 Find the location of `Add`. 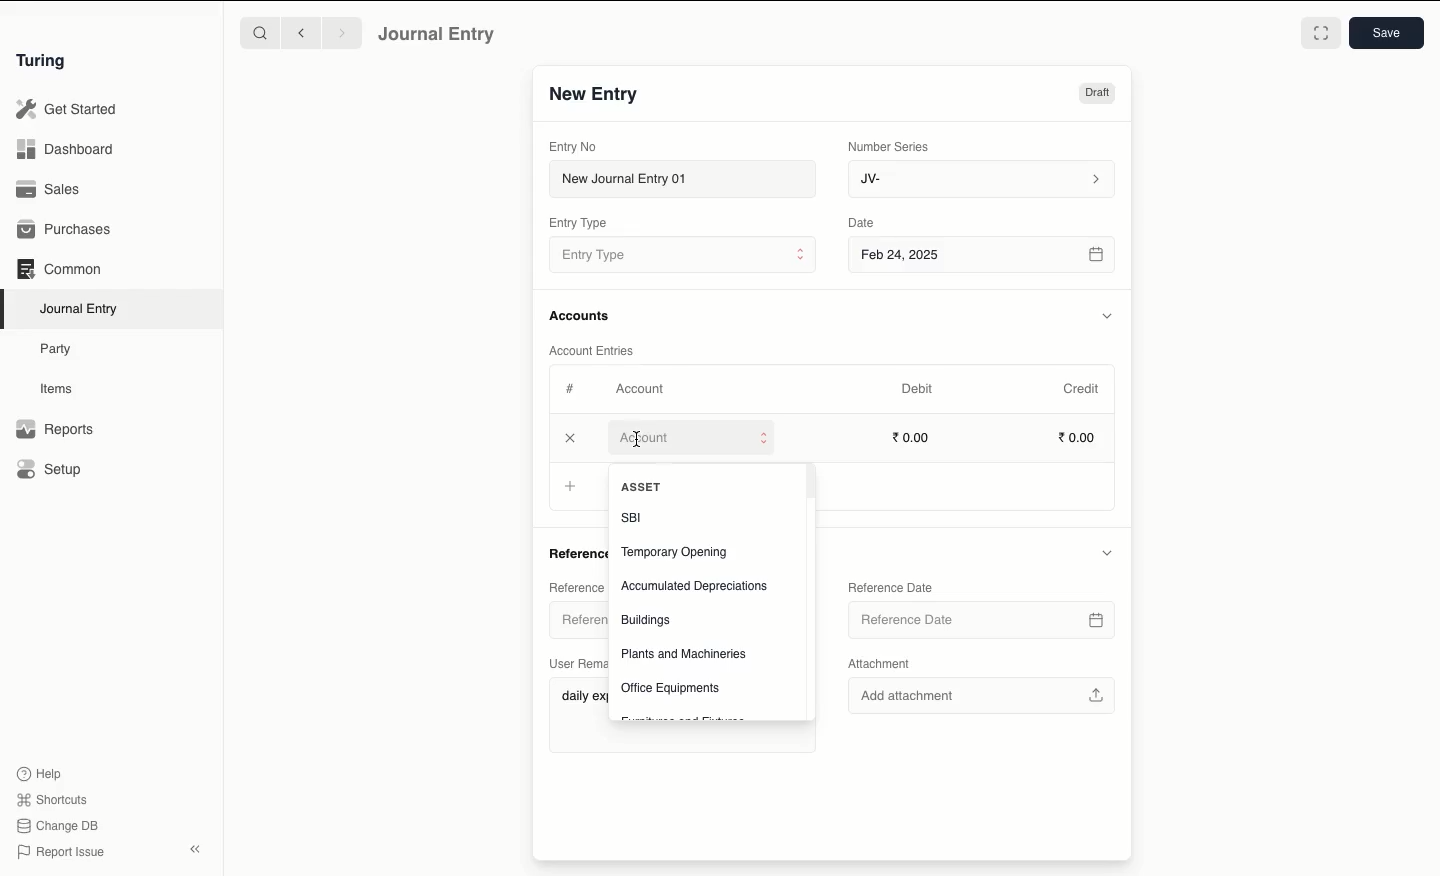

Add is located at coordinates (571, 438).